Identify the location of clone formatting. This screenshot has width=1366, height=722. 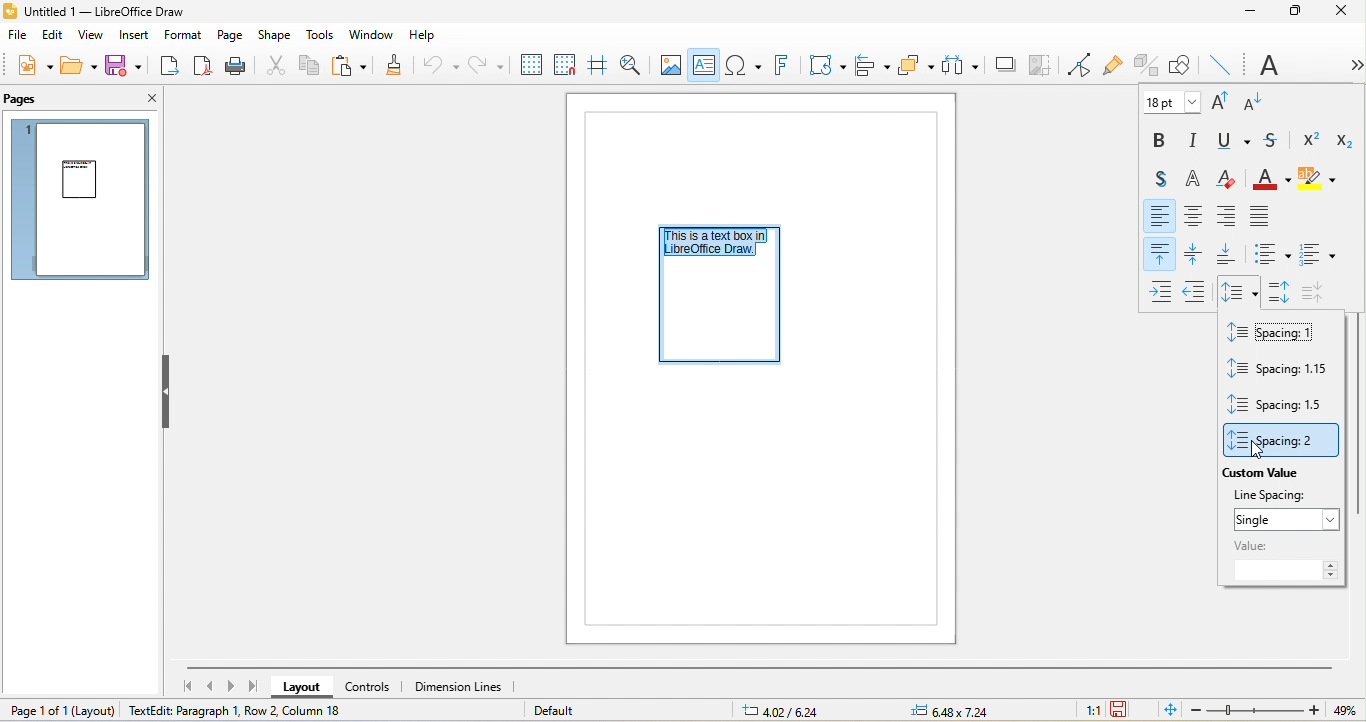
(400, 65).